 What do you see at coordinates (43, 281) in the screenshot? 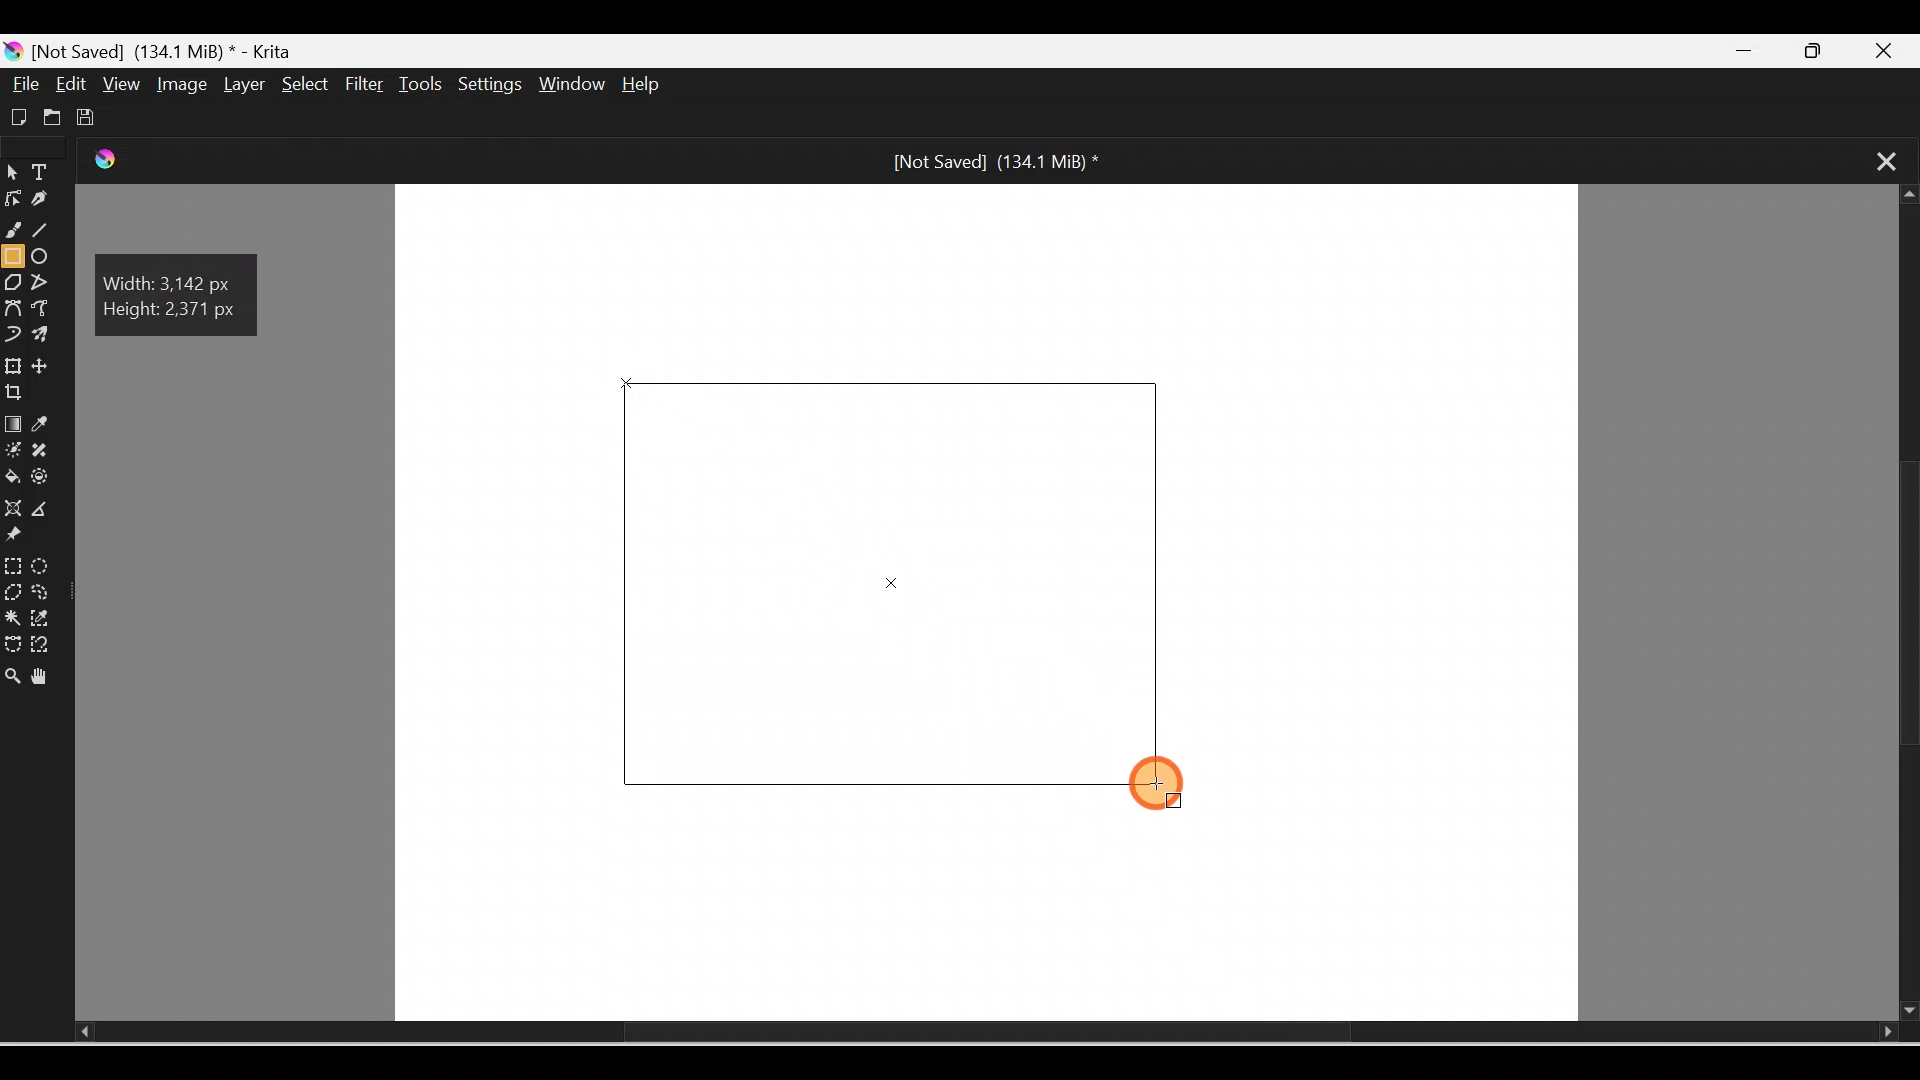
I see `Polyline` at bounding box center [43, 281].